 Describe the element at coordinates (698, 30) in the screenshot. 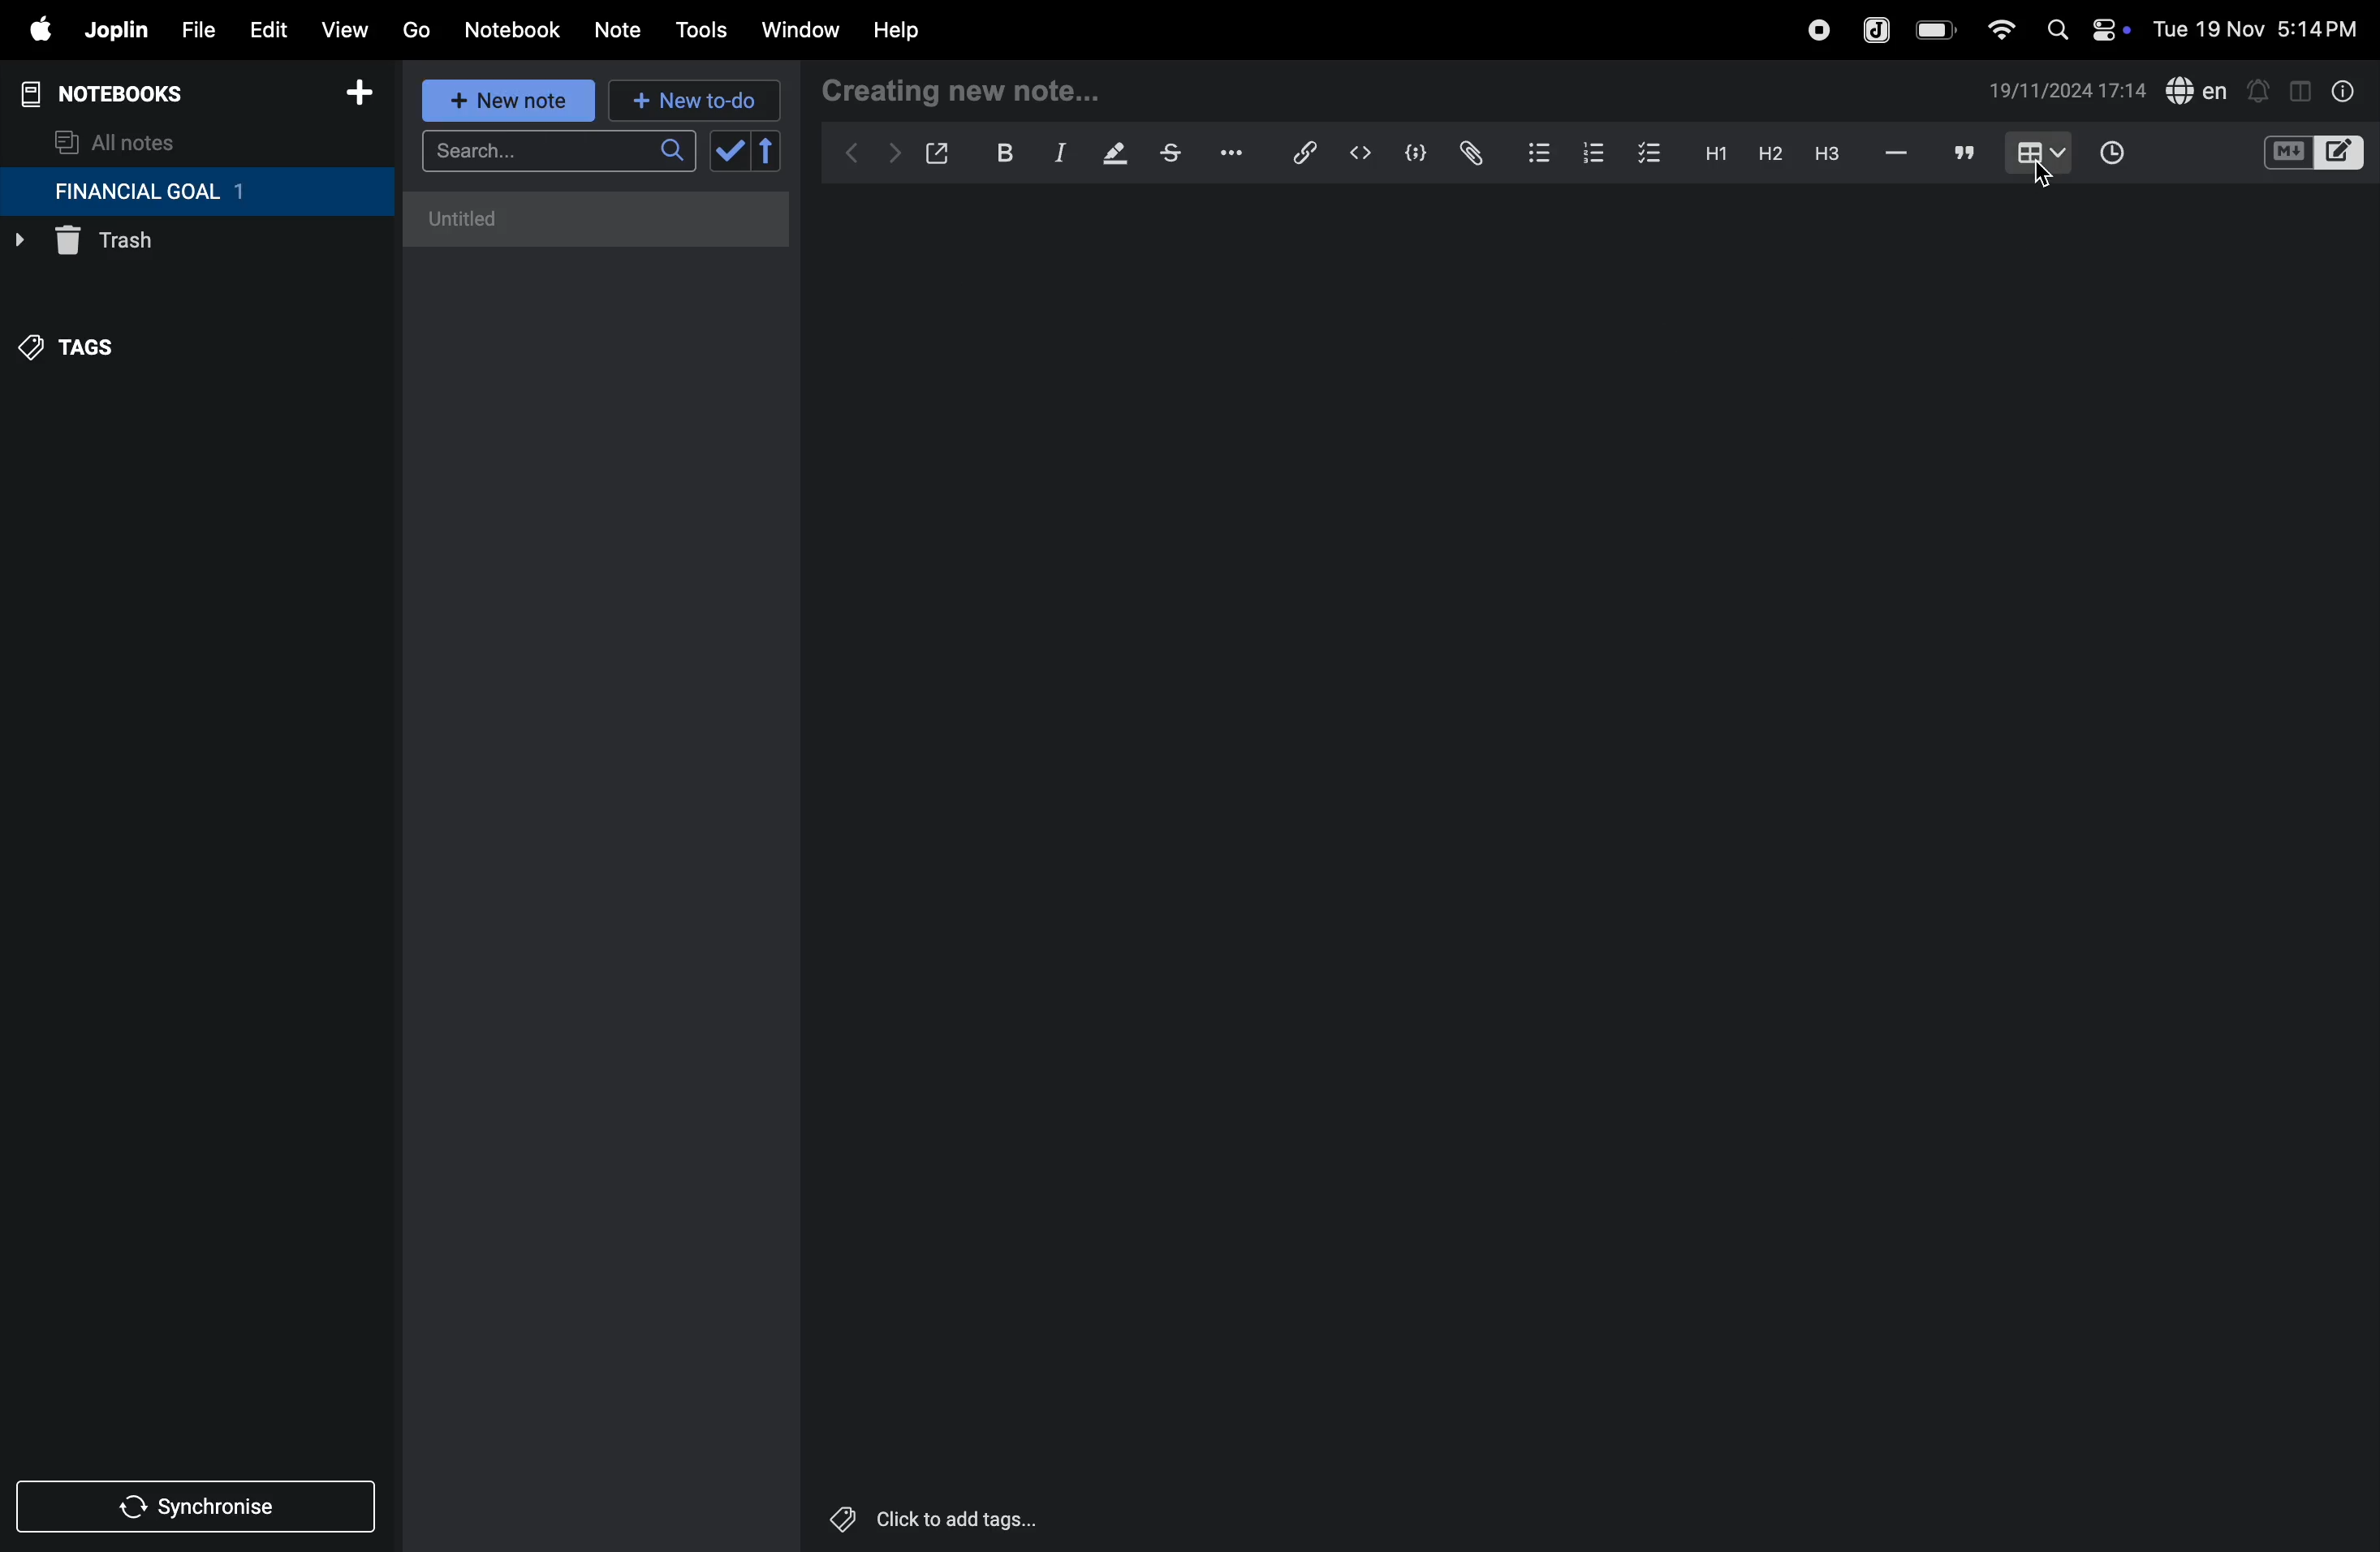

I see `tools` at that location.